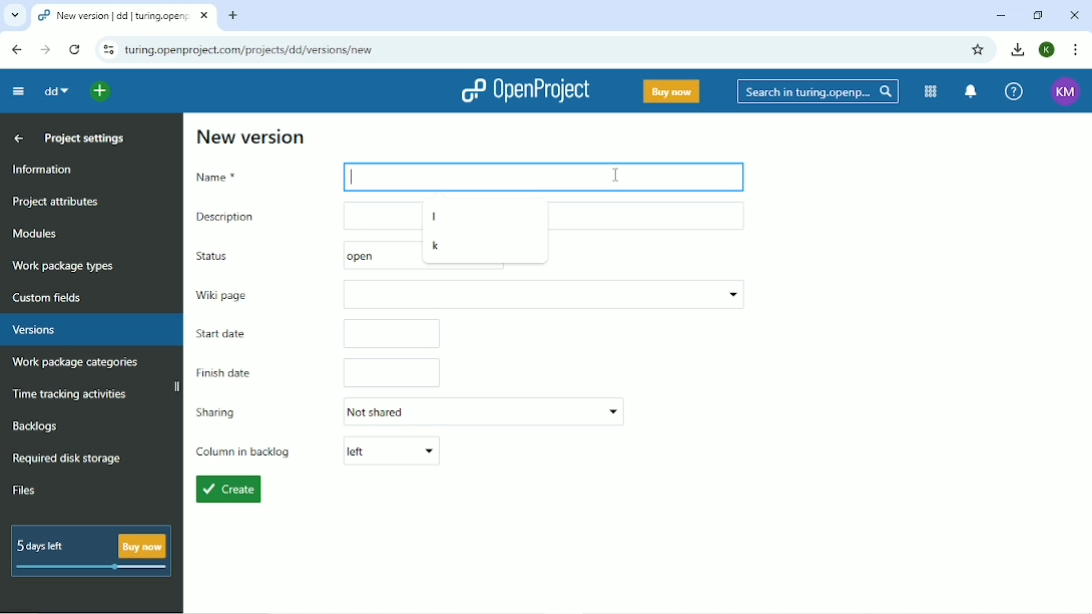 The width and height of the screenshot is (1092, 614). I want to click on Collapse project menu, so click(19, 92).